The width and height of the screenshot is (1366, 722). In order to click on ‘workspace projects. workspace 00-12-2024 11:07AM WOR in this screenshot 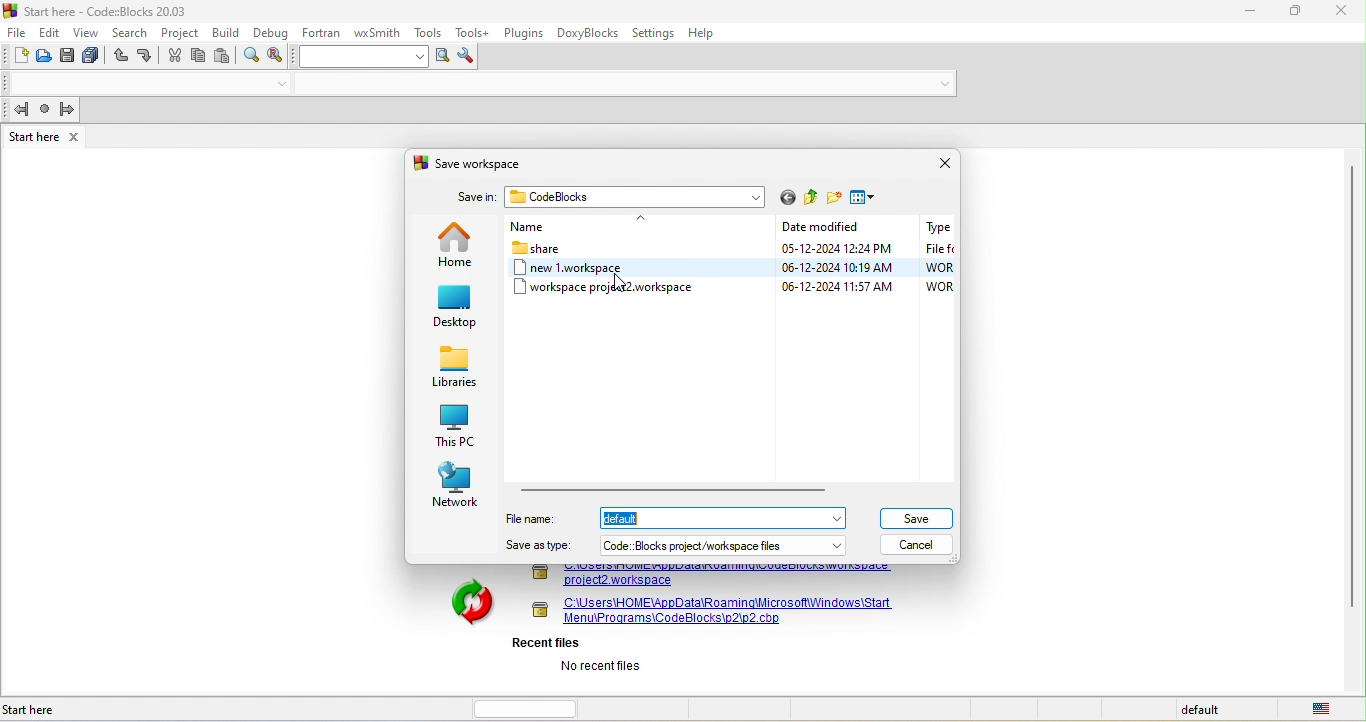, I will do `click(733, 288)`.